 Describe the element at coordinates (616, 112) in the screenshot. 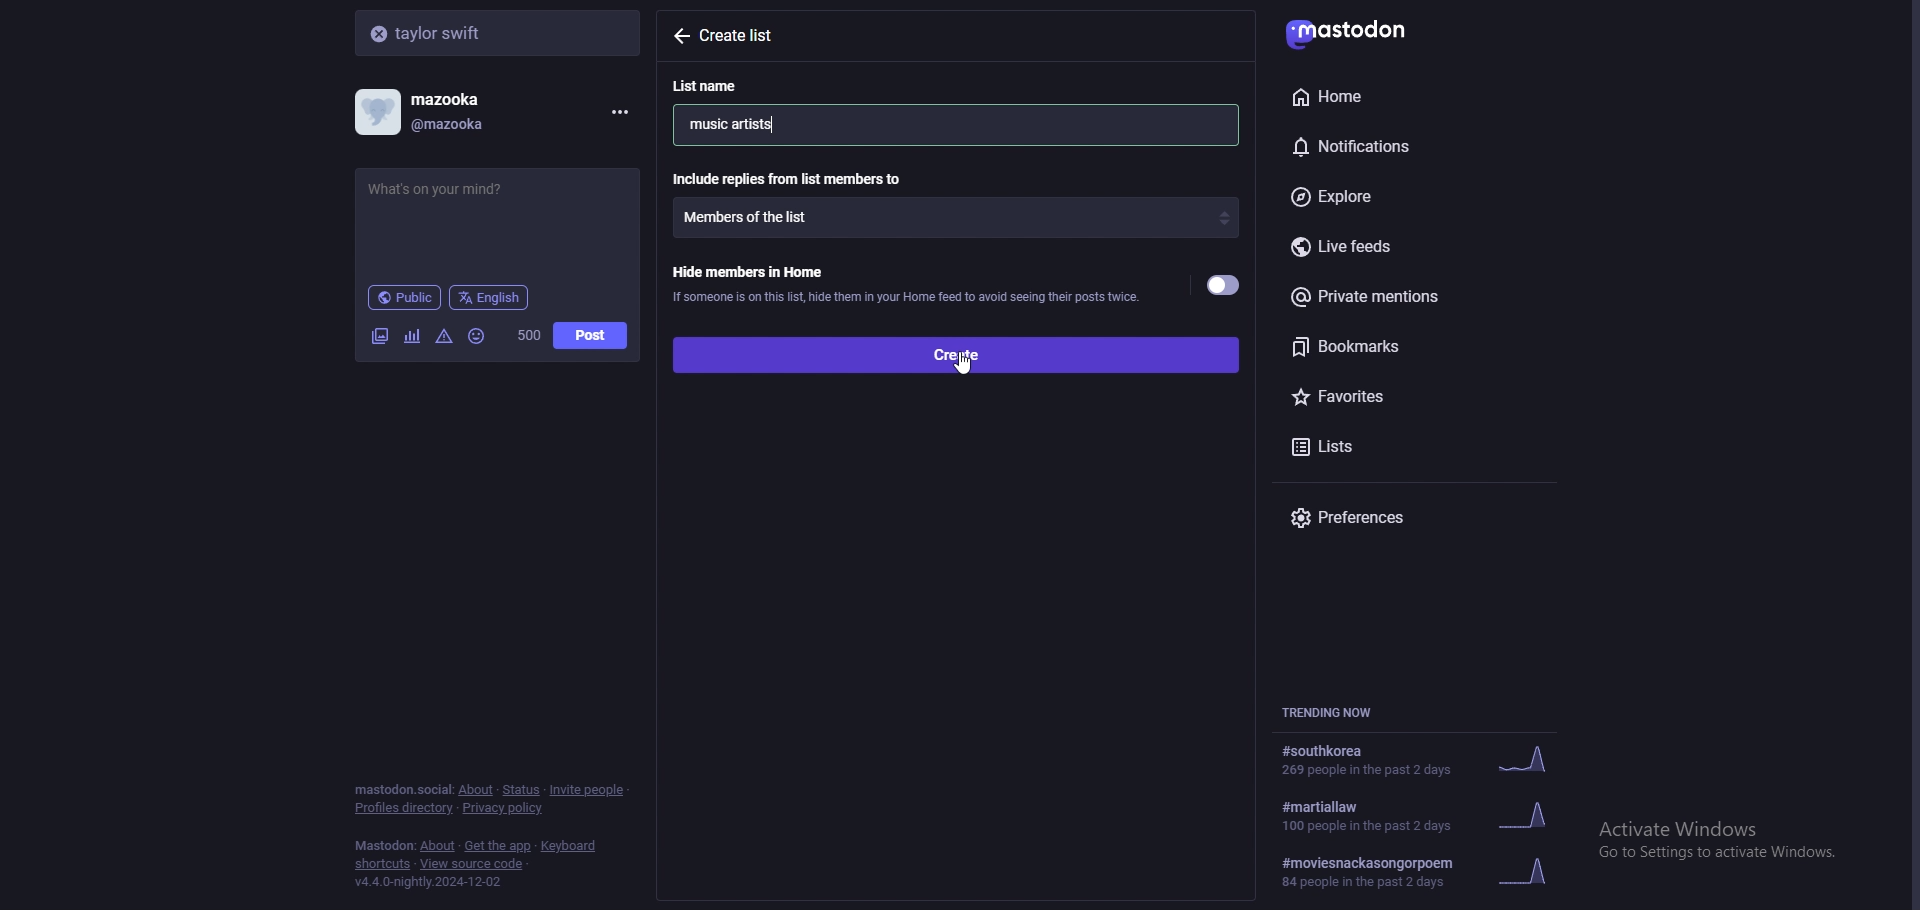

I see `menu` at that location.